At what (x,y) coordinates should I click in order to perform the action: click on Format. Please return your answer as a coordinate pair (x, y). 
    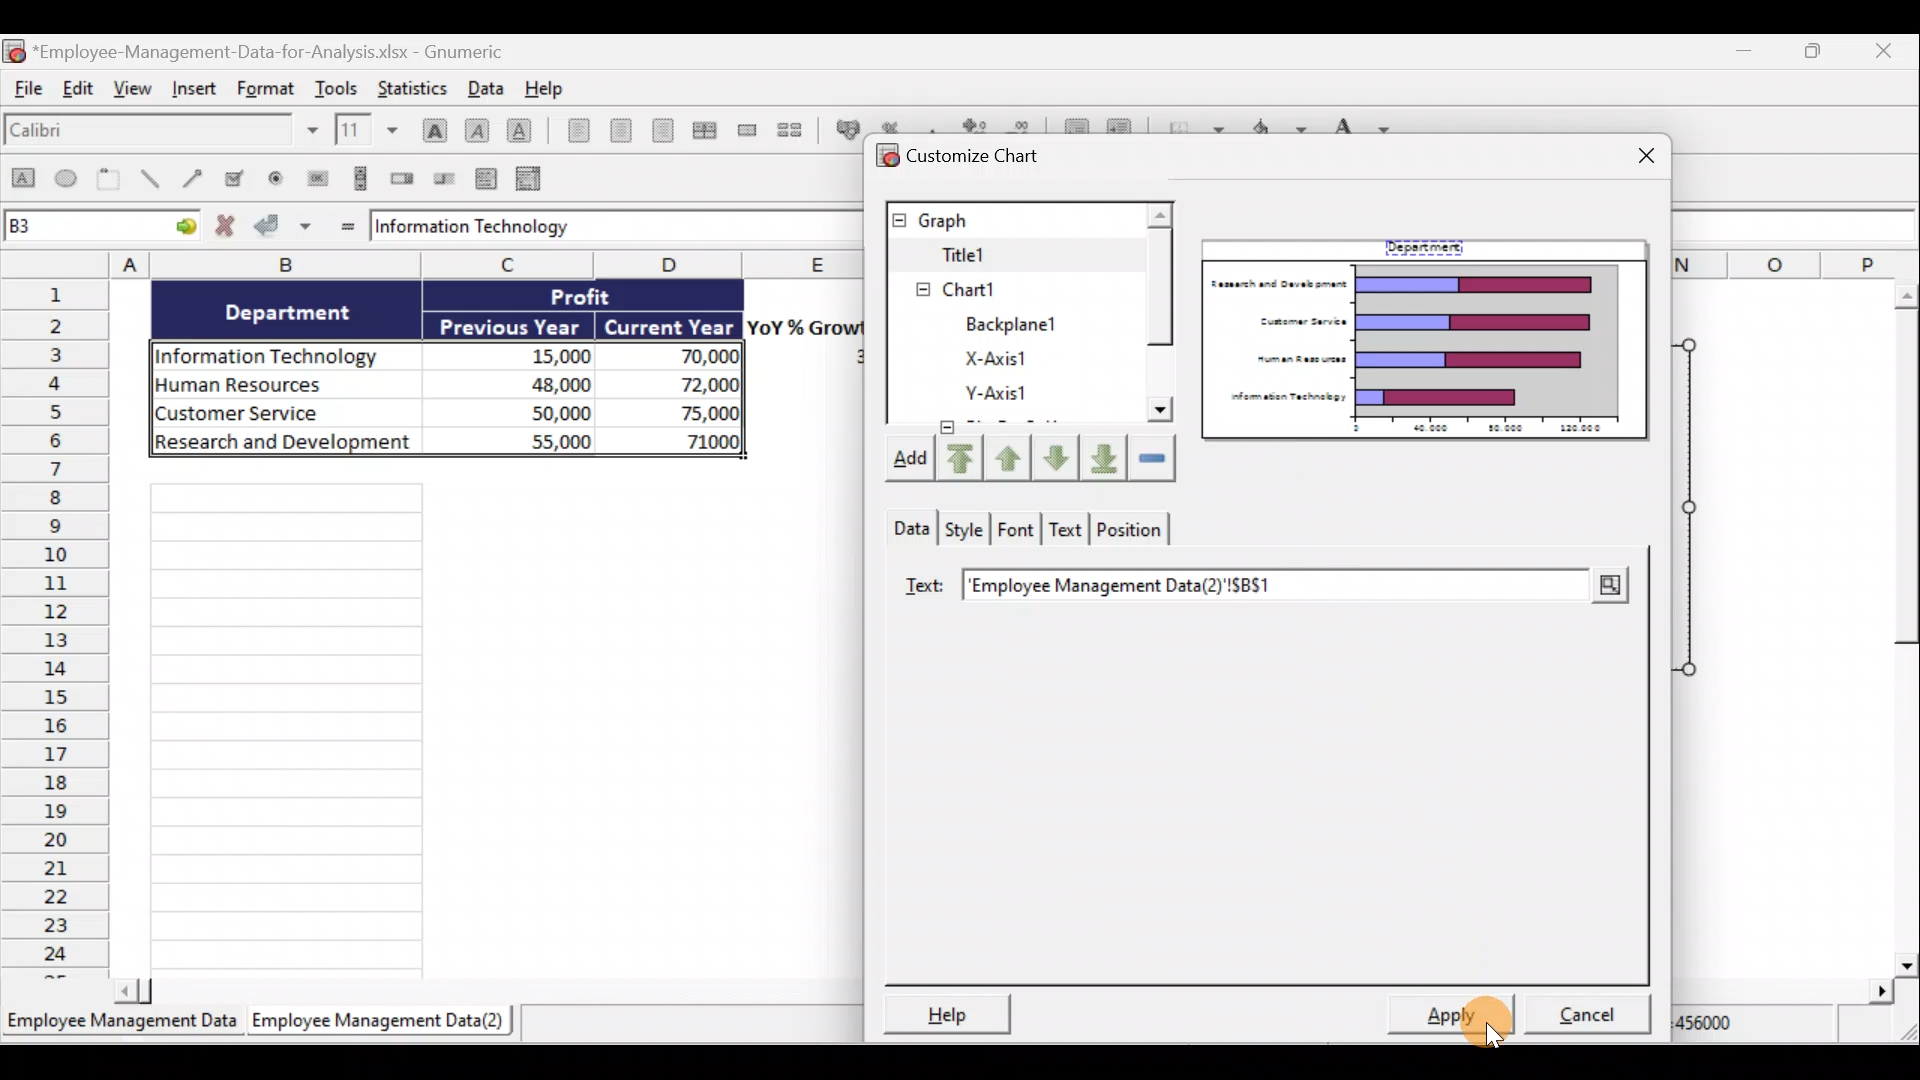
    Looking at the image, I should click on (271, 86).